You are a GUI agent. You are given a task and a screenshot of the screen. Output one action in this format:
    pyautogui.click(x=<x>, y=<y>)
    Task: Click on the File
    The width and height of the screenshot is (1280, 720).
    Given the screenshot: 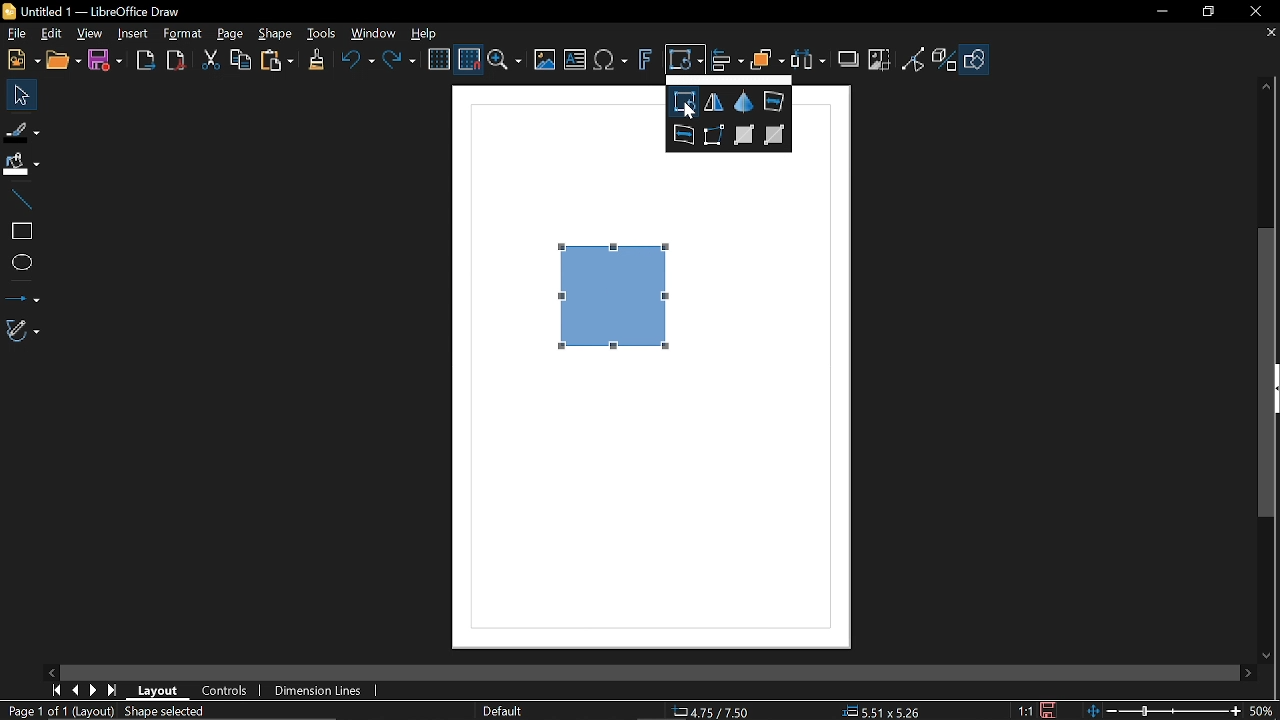 What is the action you would take?
    pyautogui.click(x=15, y=35)
    